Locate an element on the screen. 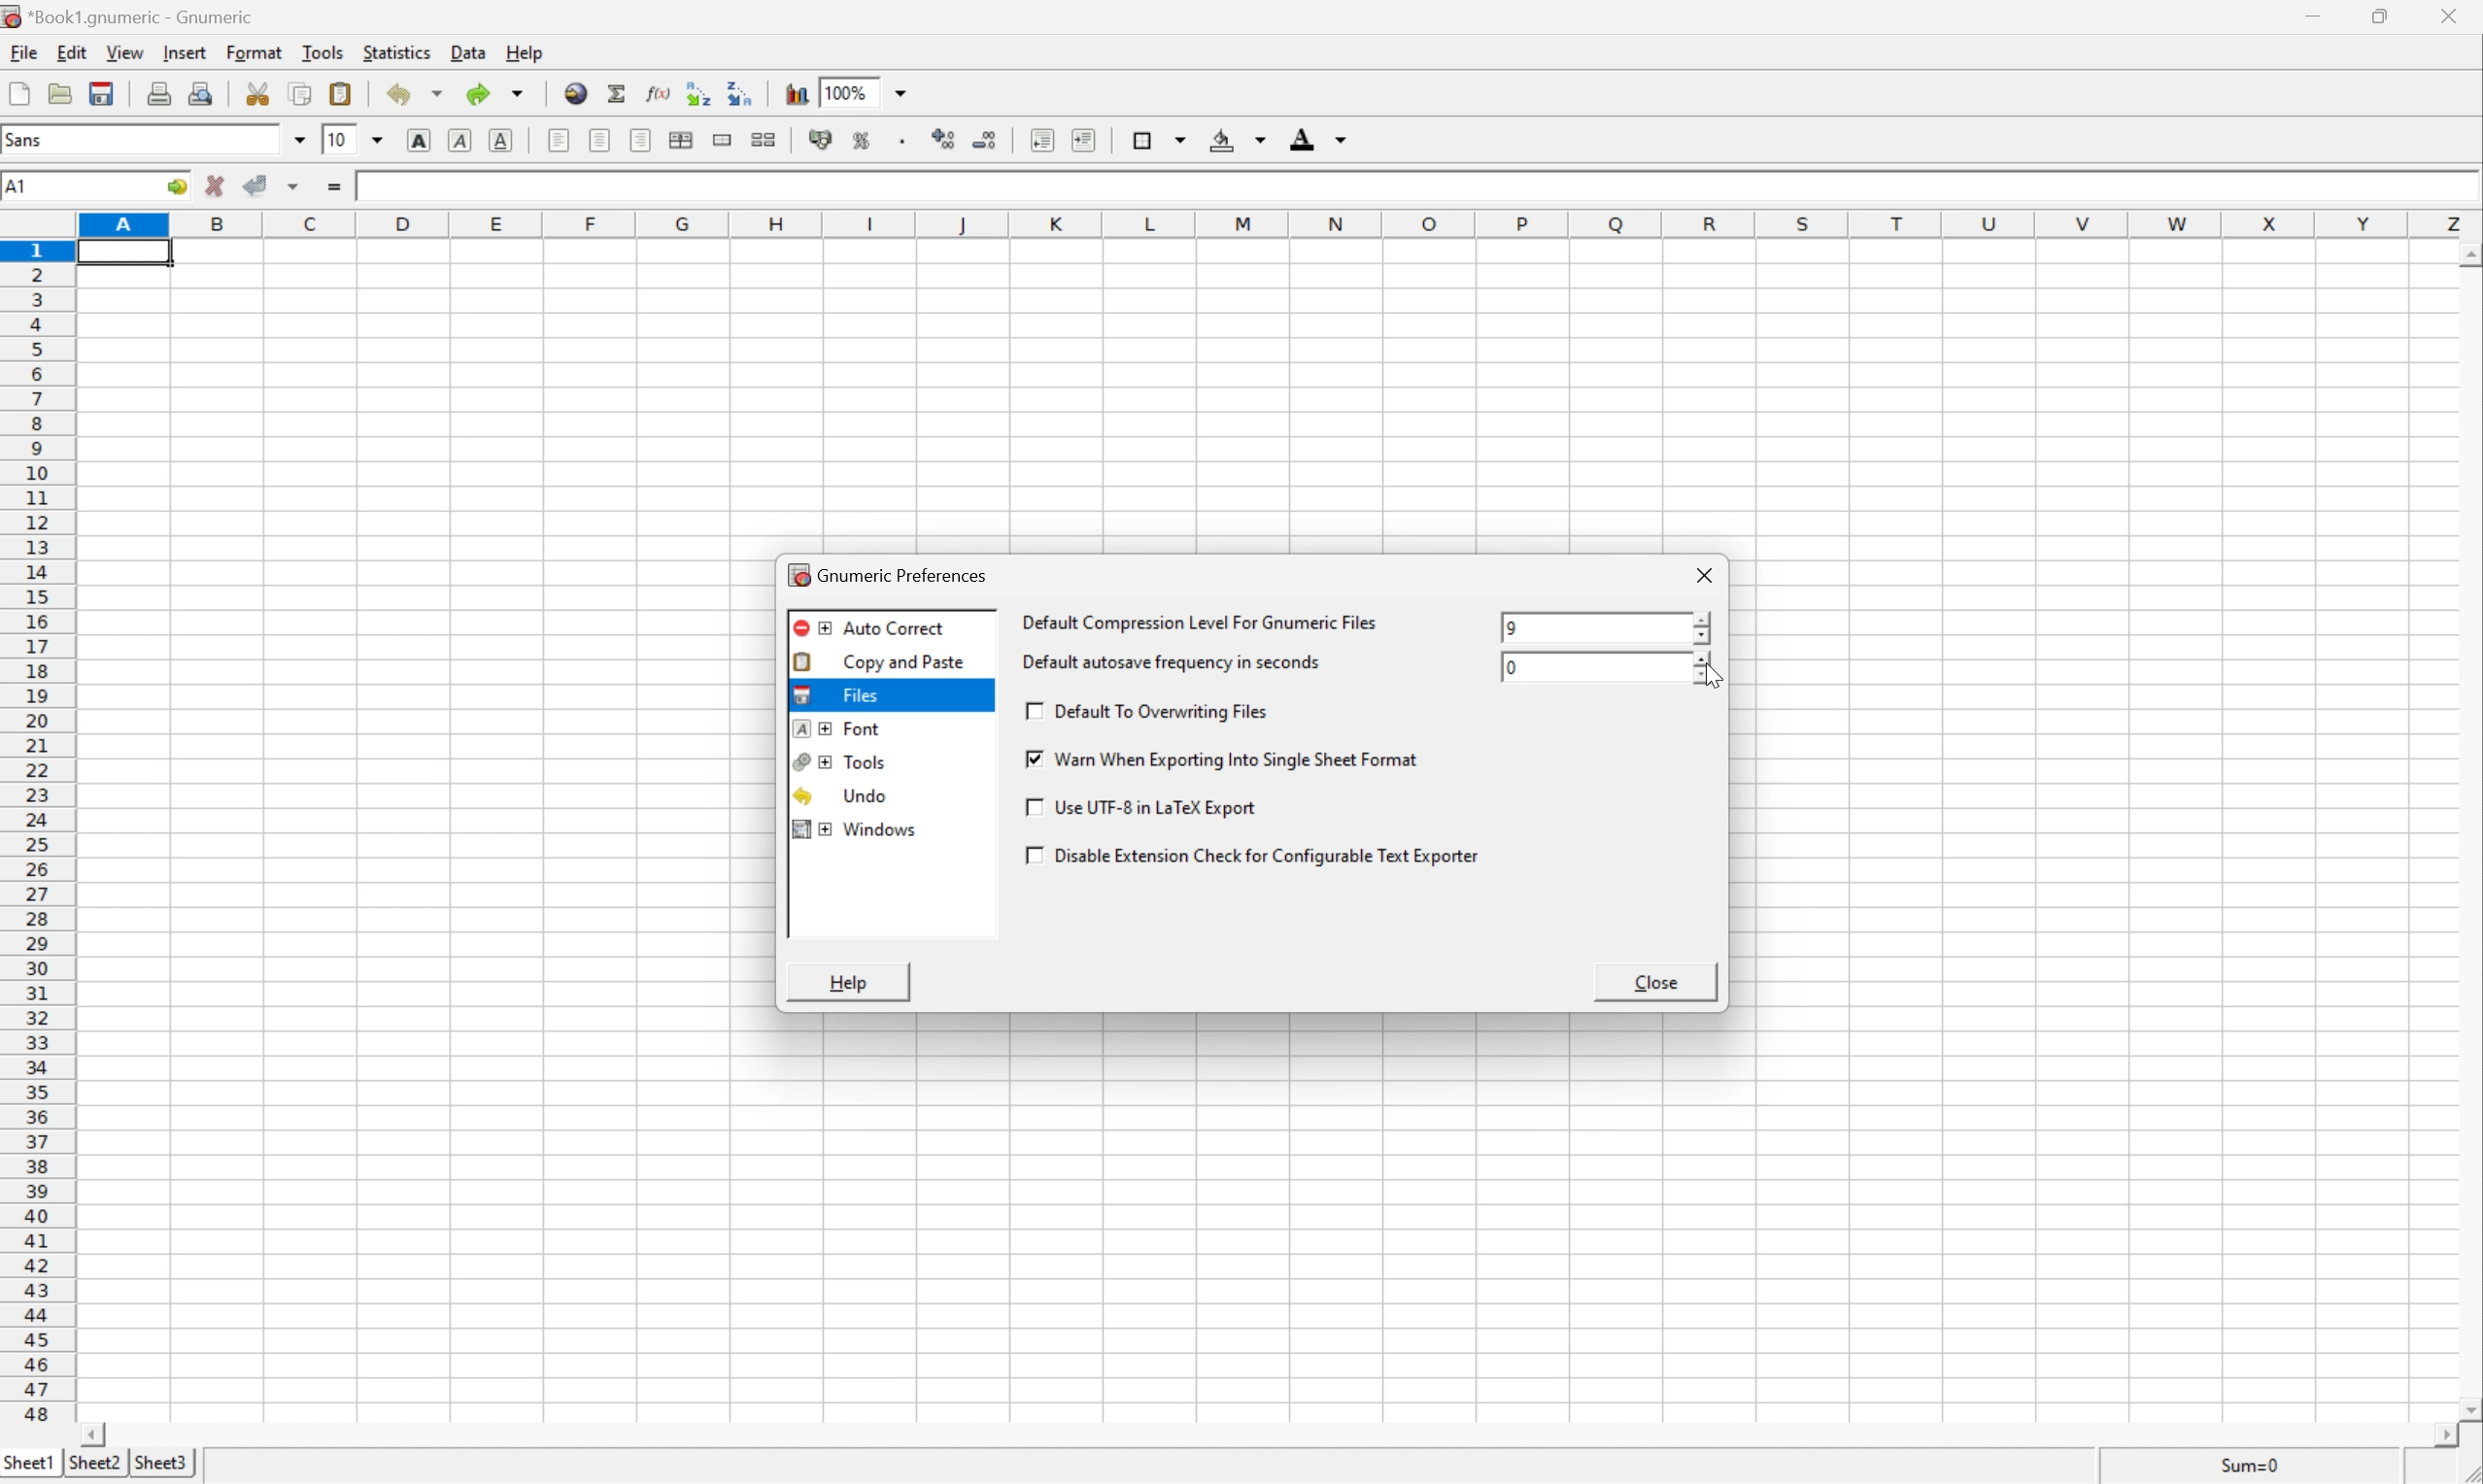  cancel selection is located at coordinates (216, 183).